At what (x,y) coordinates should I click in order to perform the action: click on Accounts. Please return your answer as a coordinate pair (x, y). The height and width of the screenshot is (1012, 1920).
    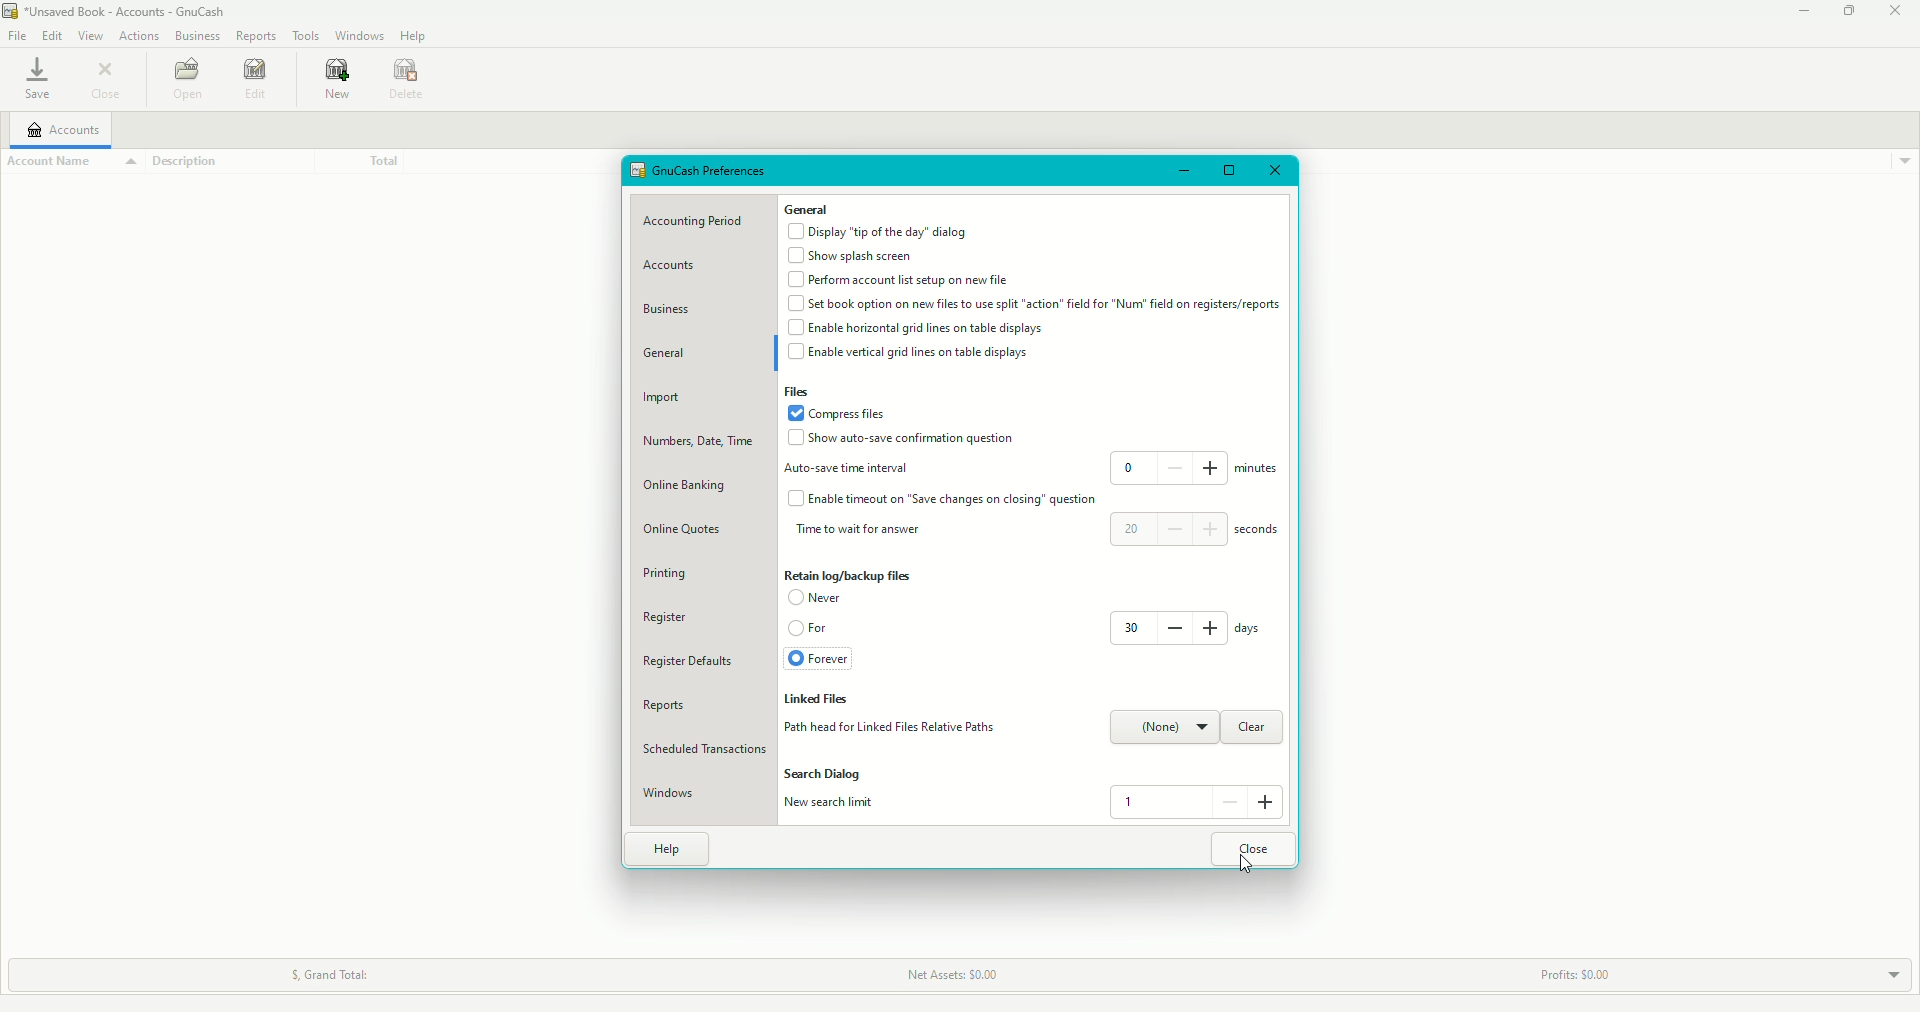
    Looking at the image, I should click on (674, 265).